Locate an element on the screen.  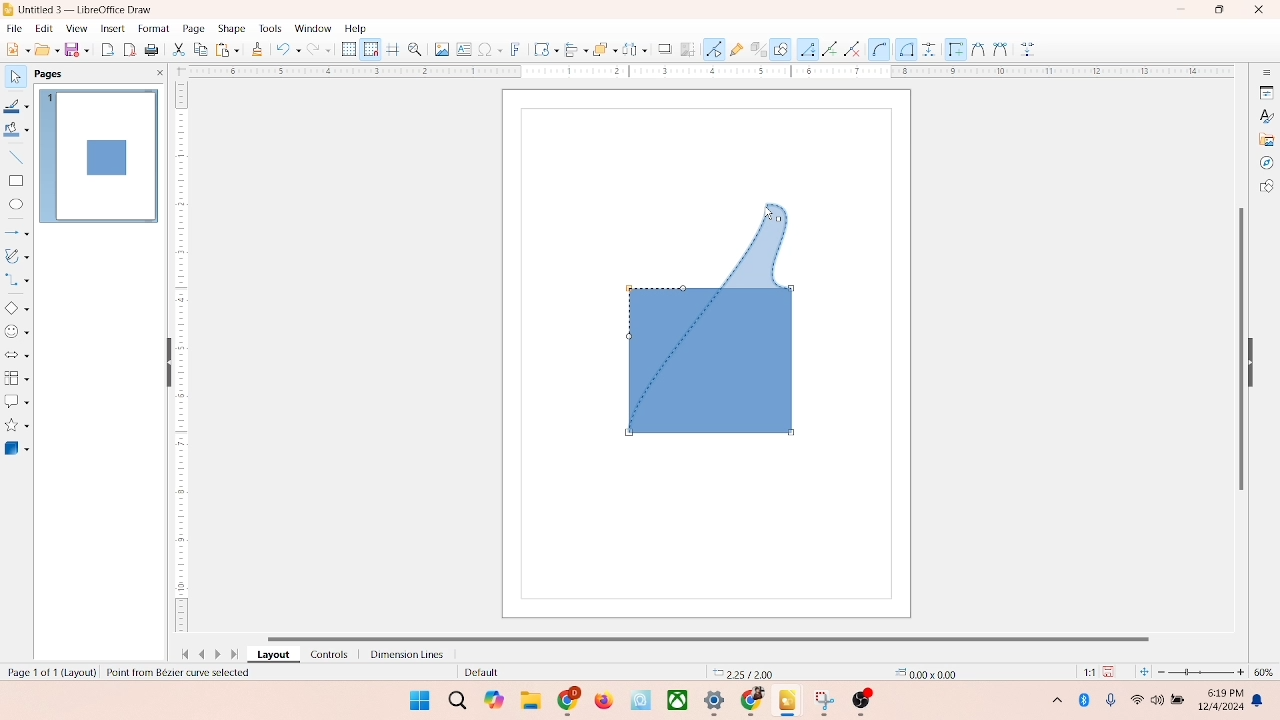
applications is located at coordinates (721, 702).